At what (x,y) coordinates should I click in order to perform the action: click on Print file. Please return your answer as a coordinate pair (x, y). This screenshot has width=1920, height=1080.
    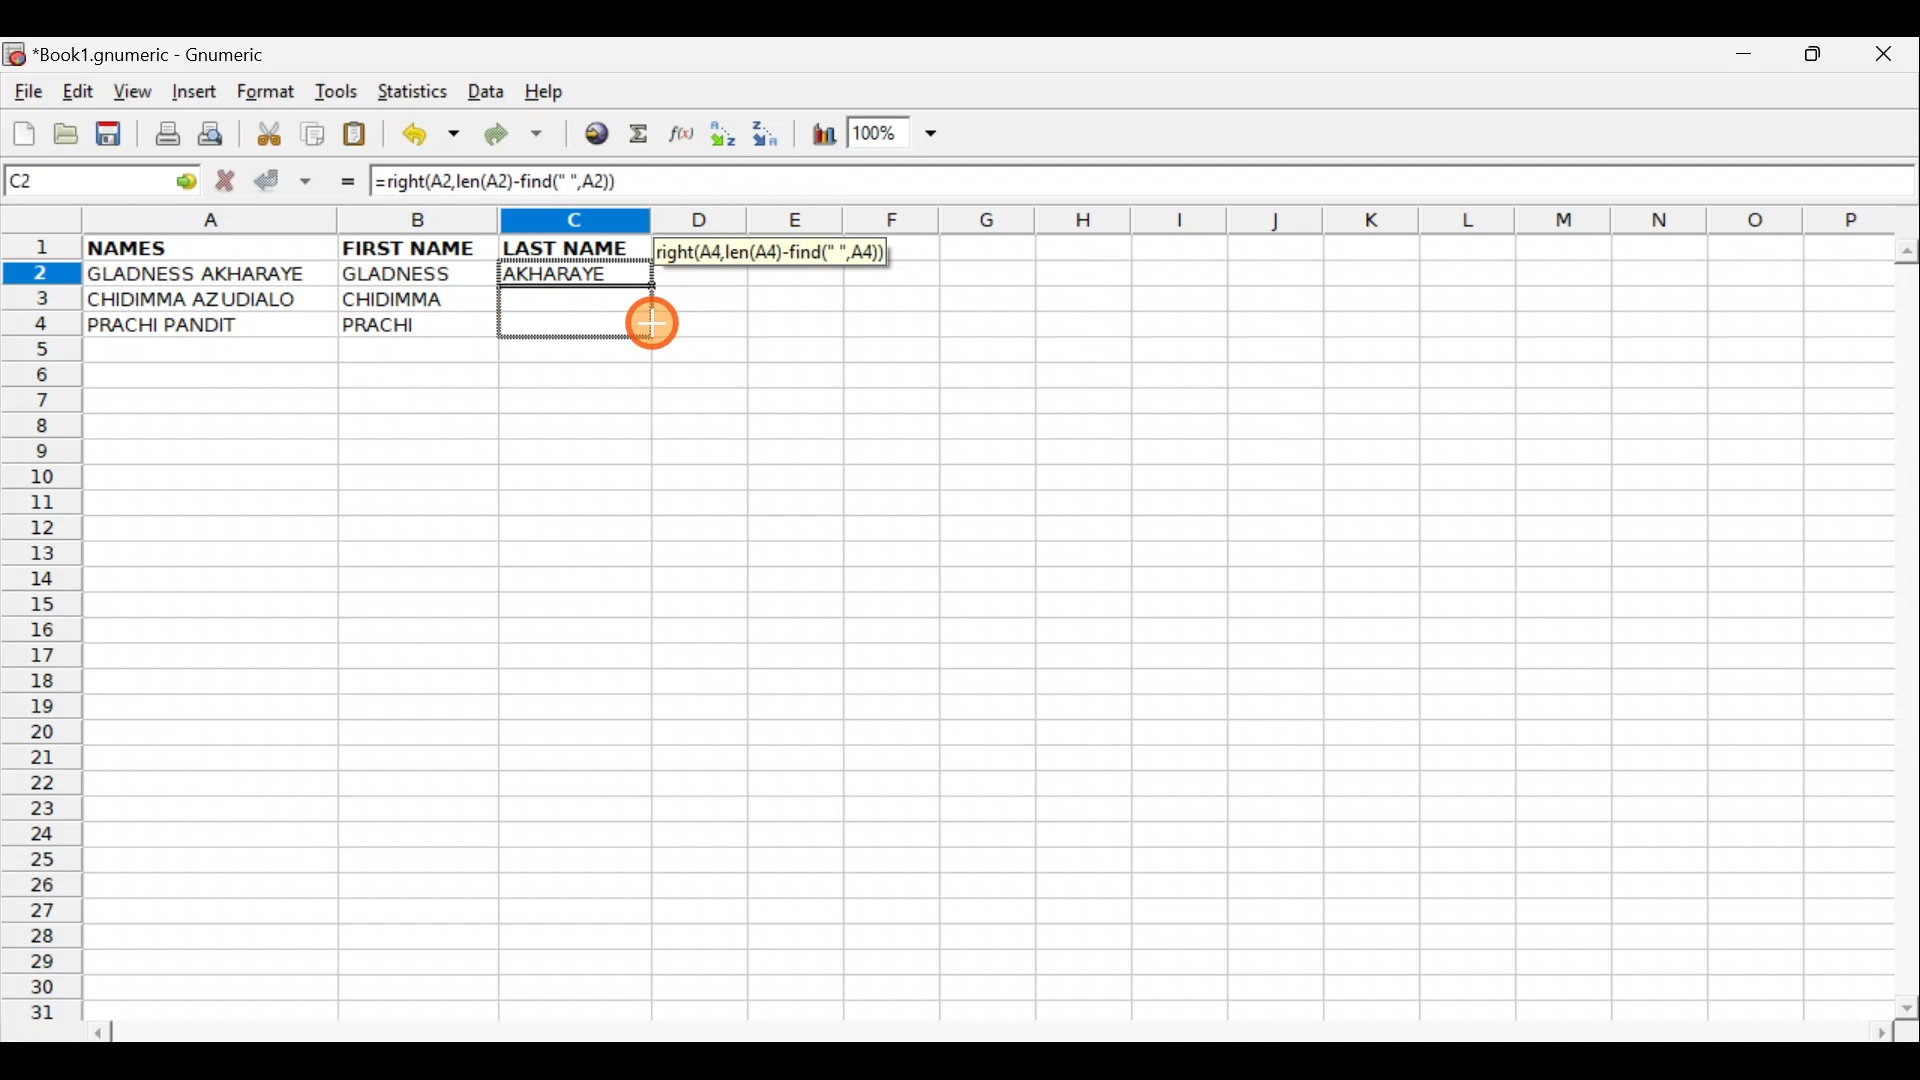
    Looking at the image, I should click on (162, 136).